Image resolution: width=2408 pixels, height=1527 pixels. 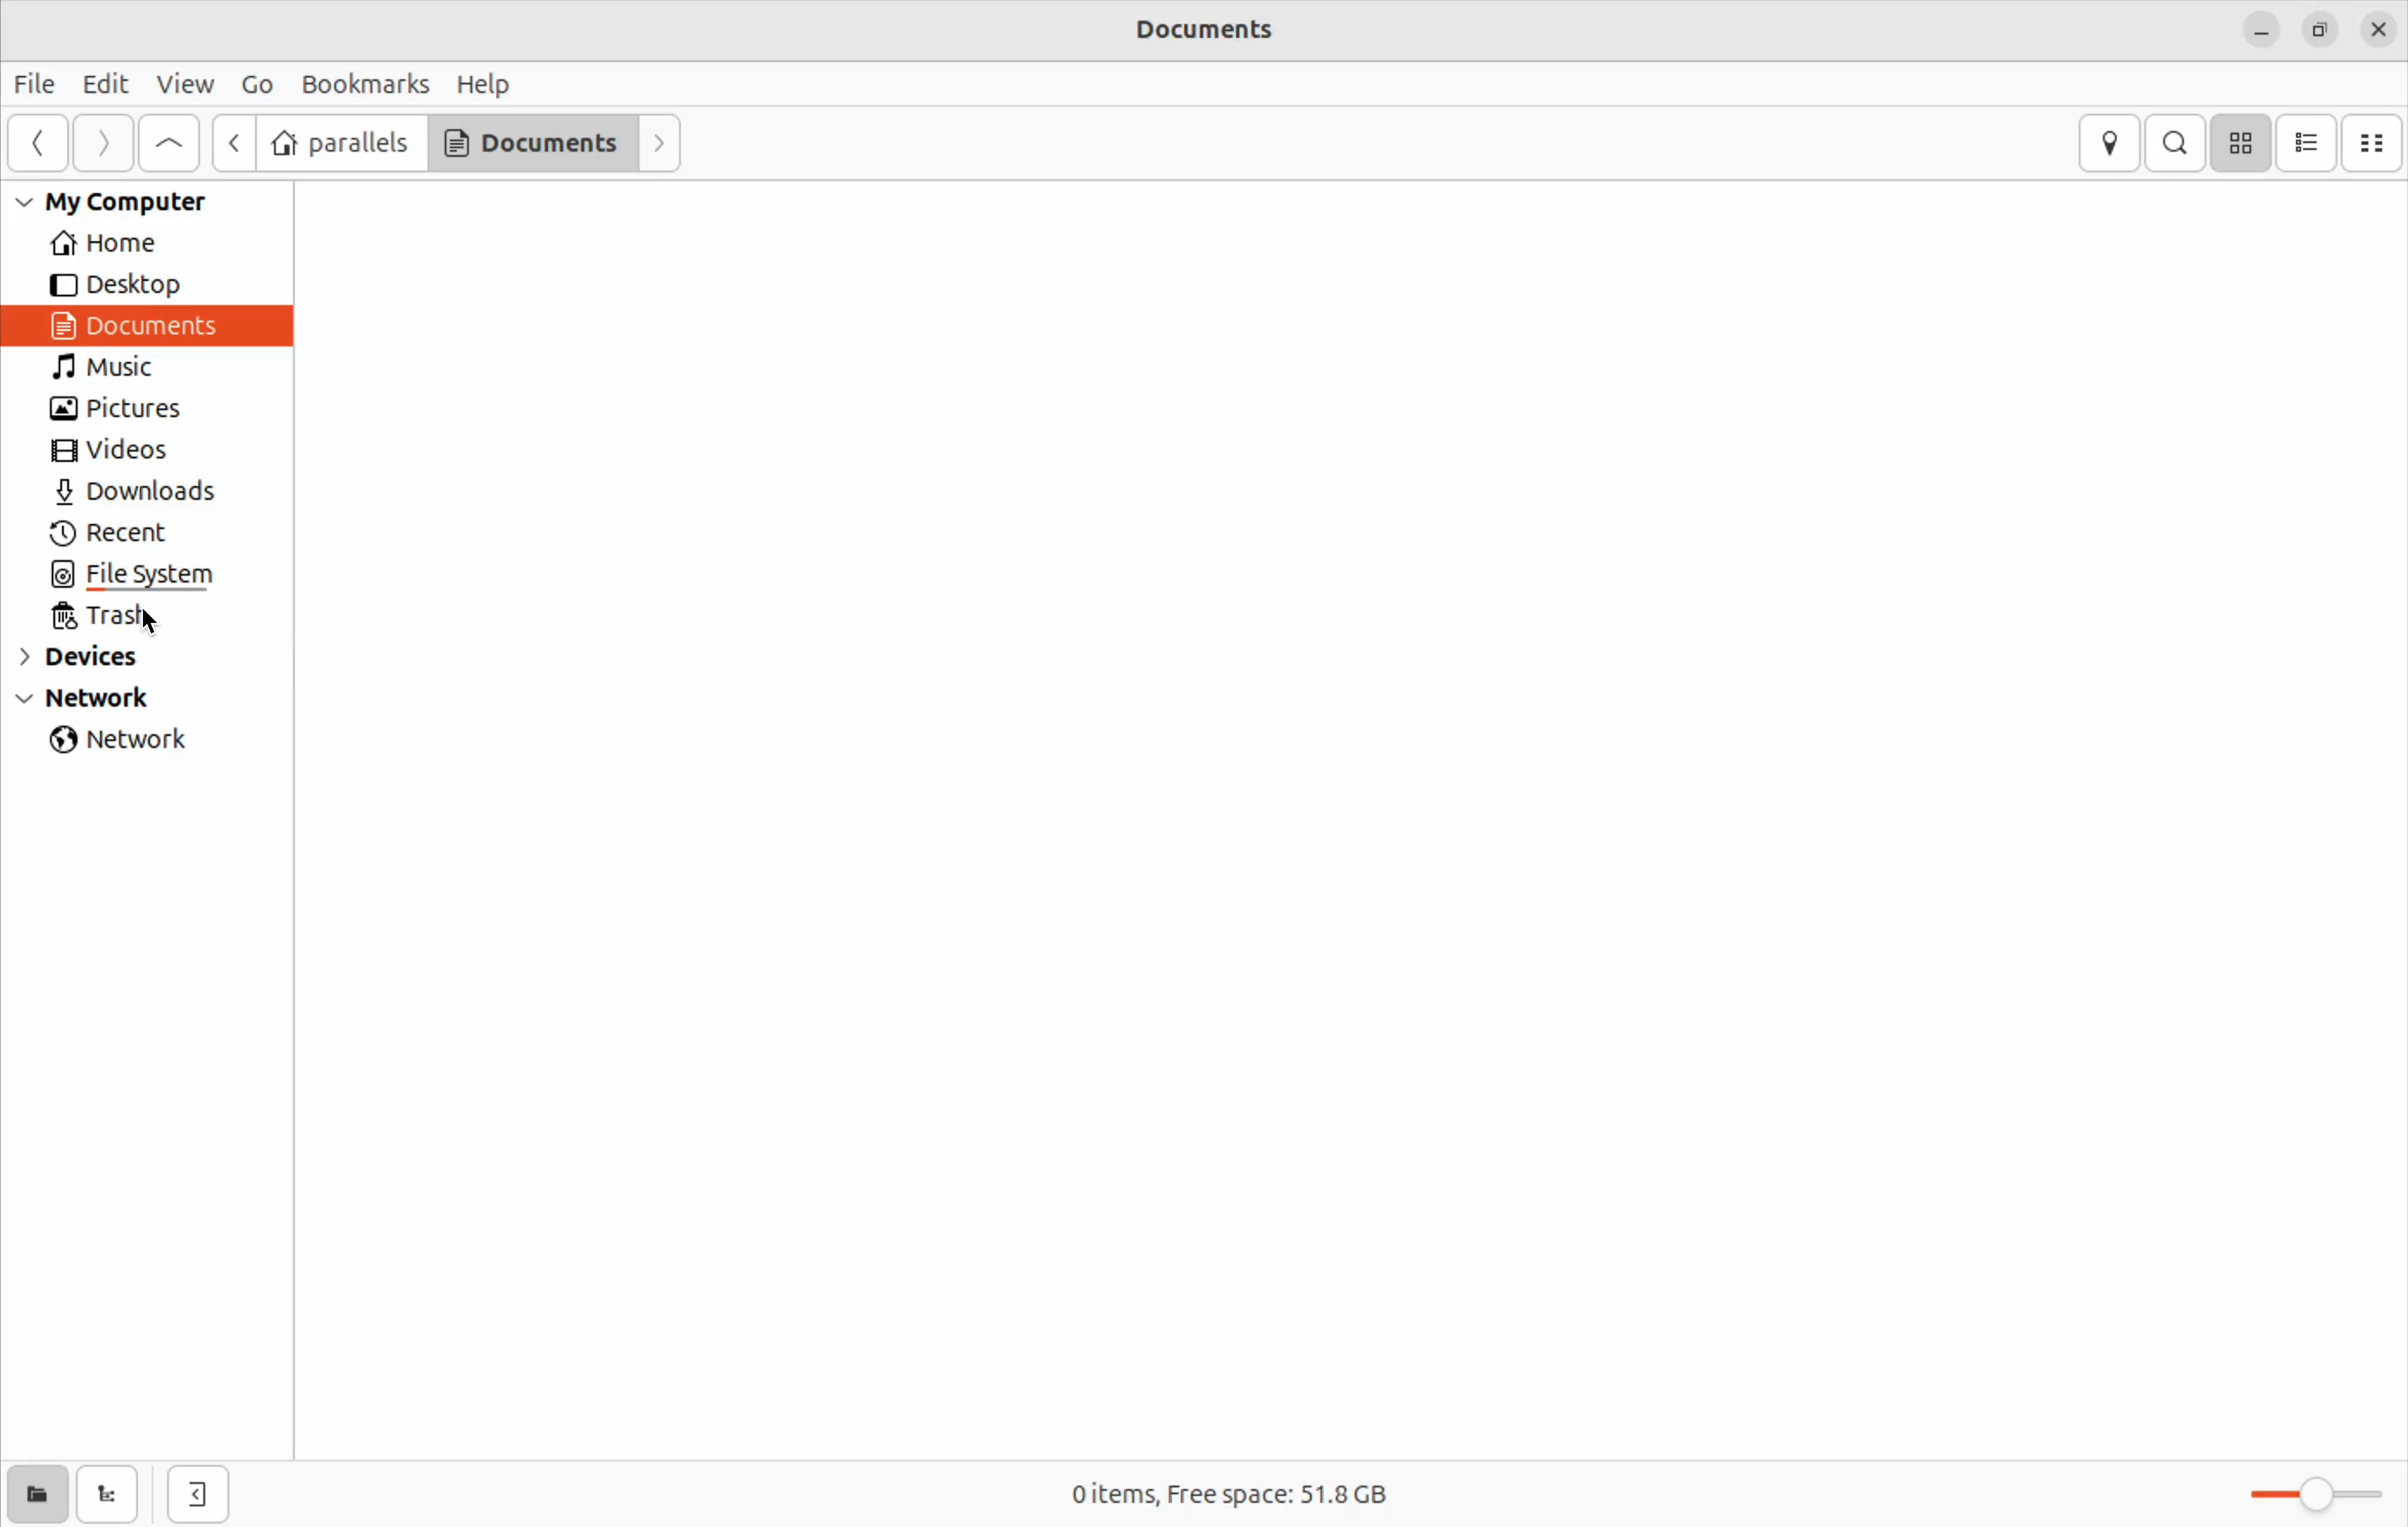 What do you see at coordinates (2376, 142) in the screenshot?
I see `Compact view` at bounding box center [2376, 142].